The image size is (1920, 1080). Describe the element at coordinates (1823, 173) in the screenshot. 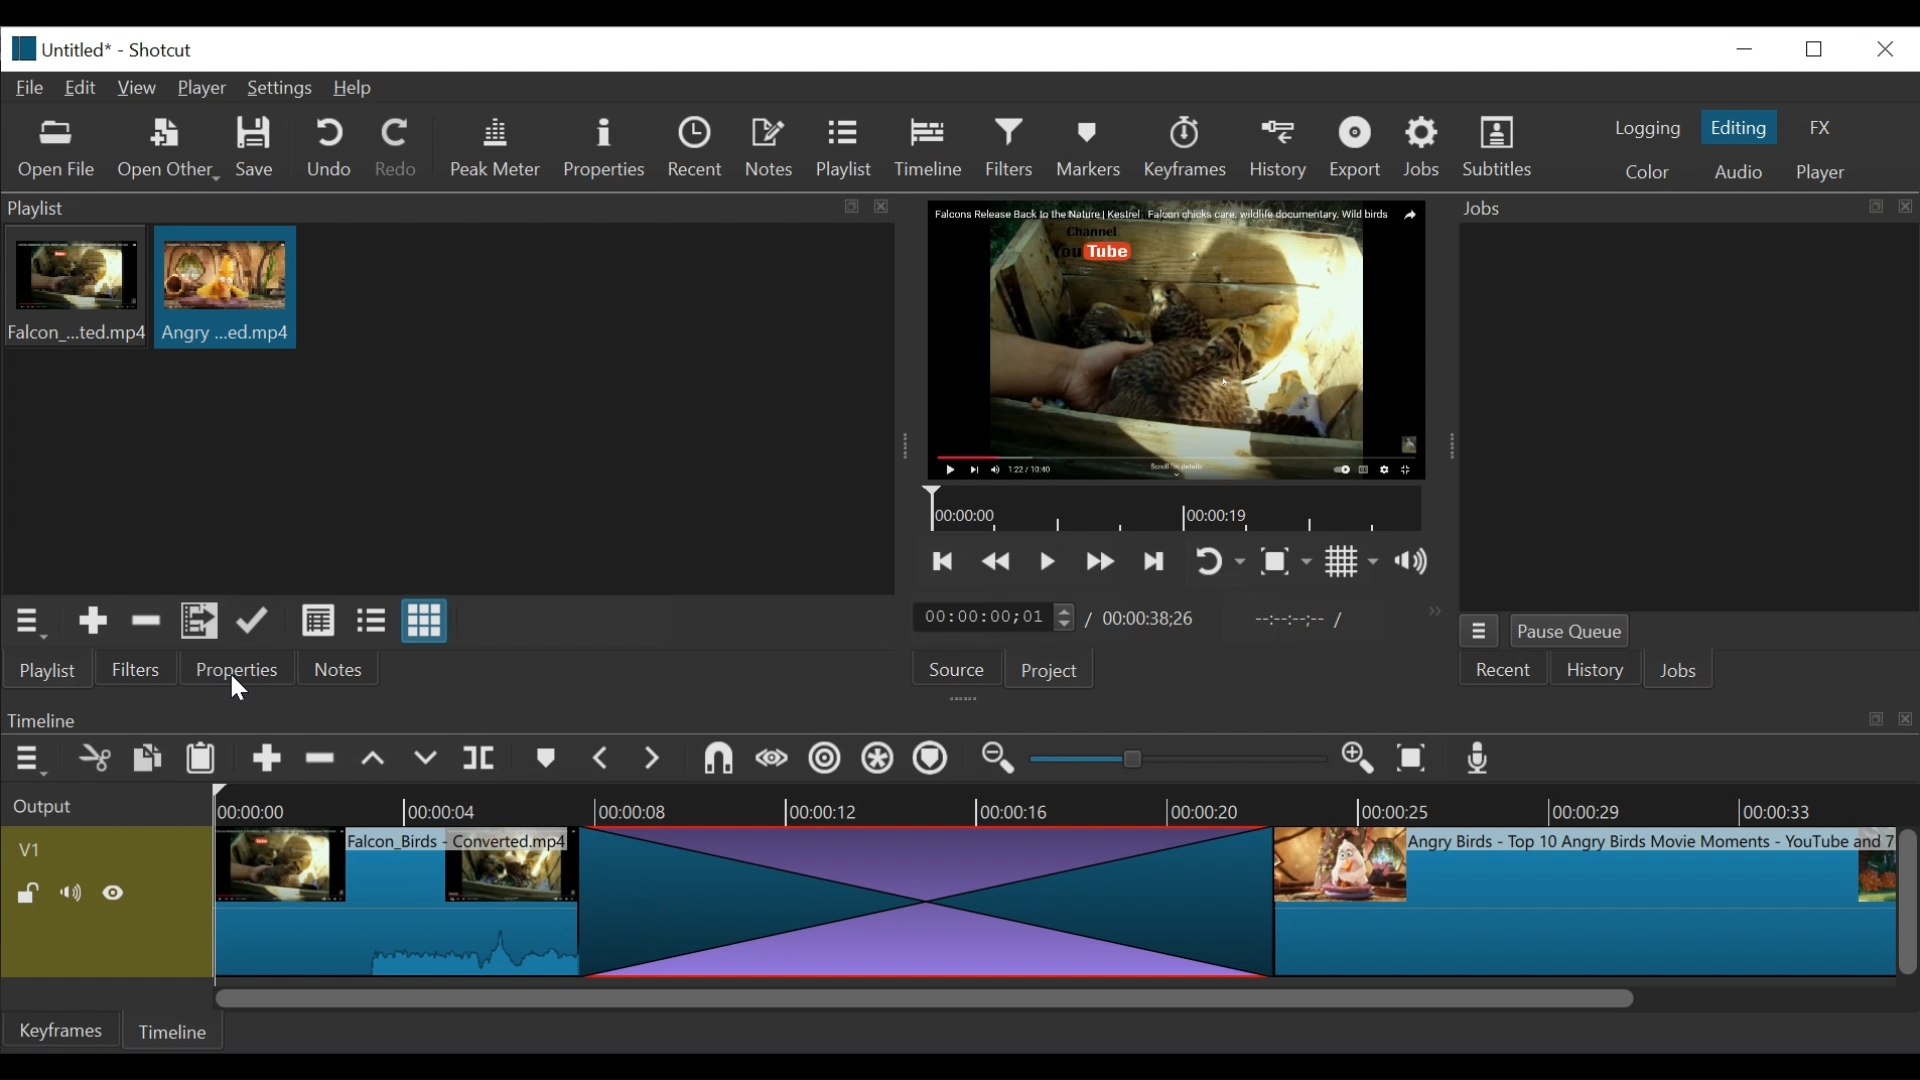

I see `player` at that location.